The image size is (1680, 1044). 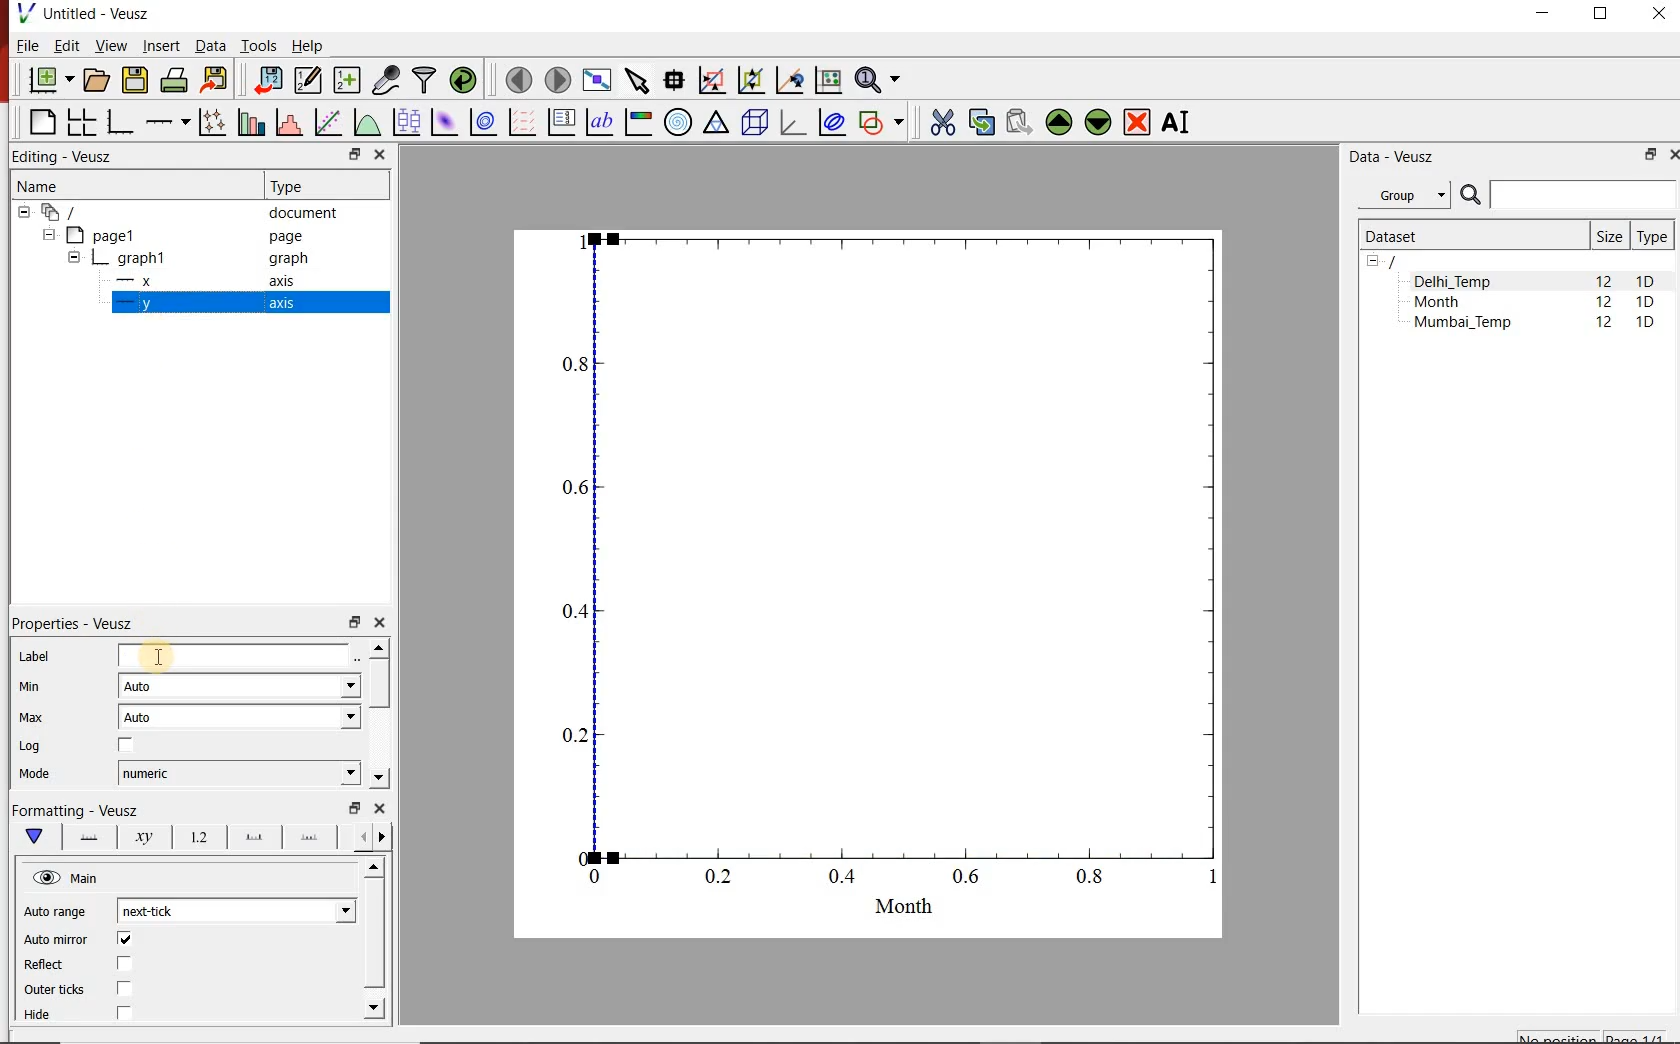 What do you see at coordinates (123, 1015) in the screenshot?
I see `check/uncheck` at bounding box center [123, 1015].